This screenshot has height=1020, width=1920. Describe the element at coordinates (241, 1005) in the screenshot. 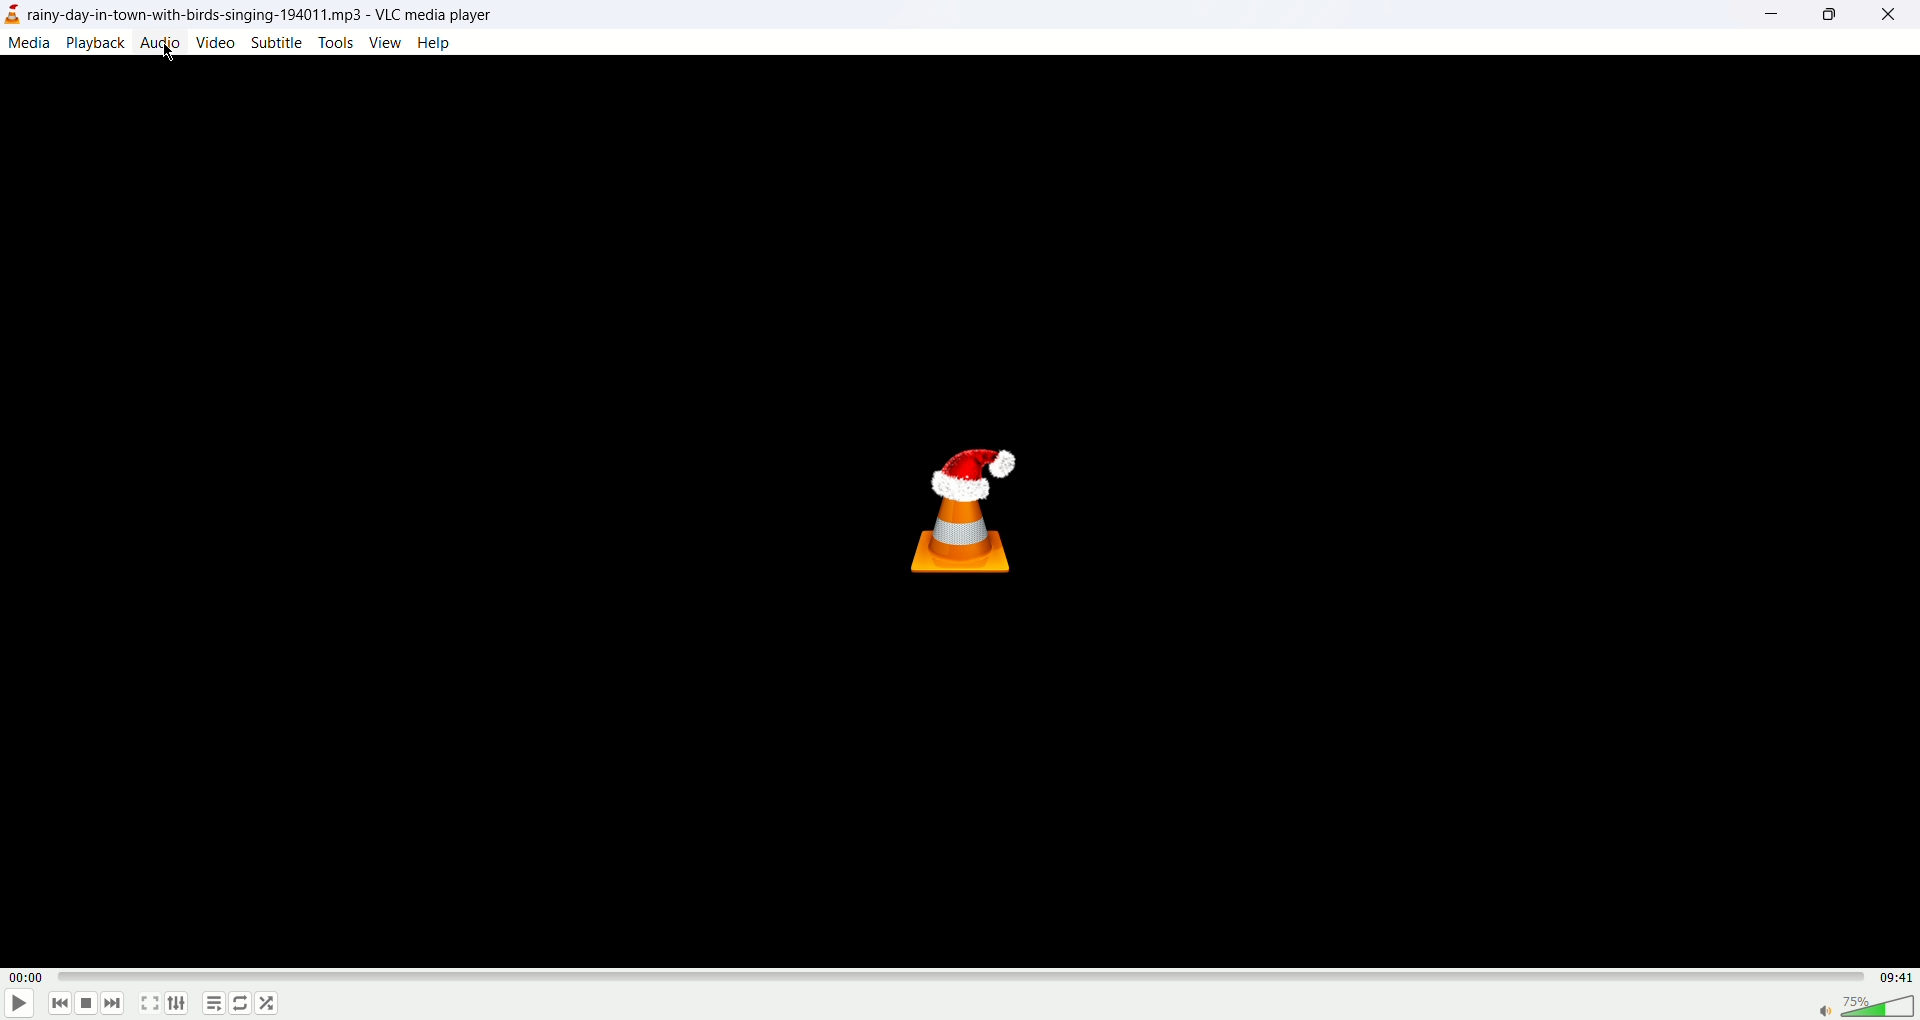

I see `loop` at that location.